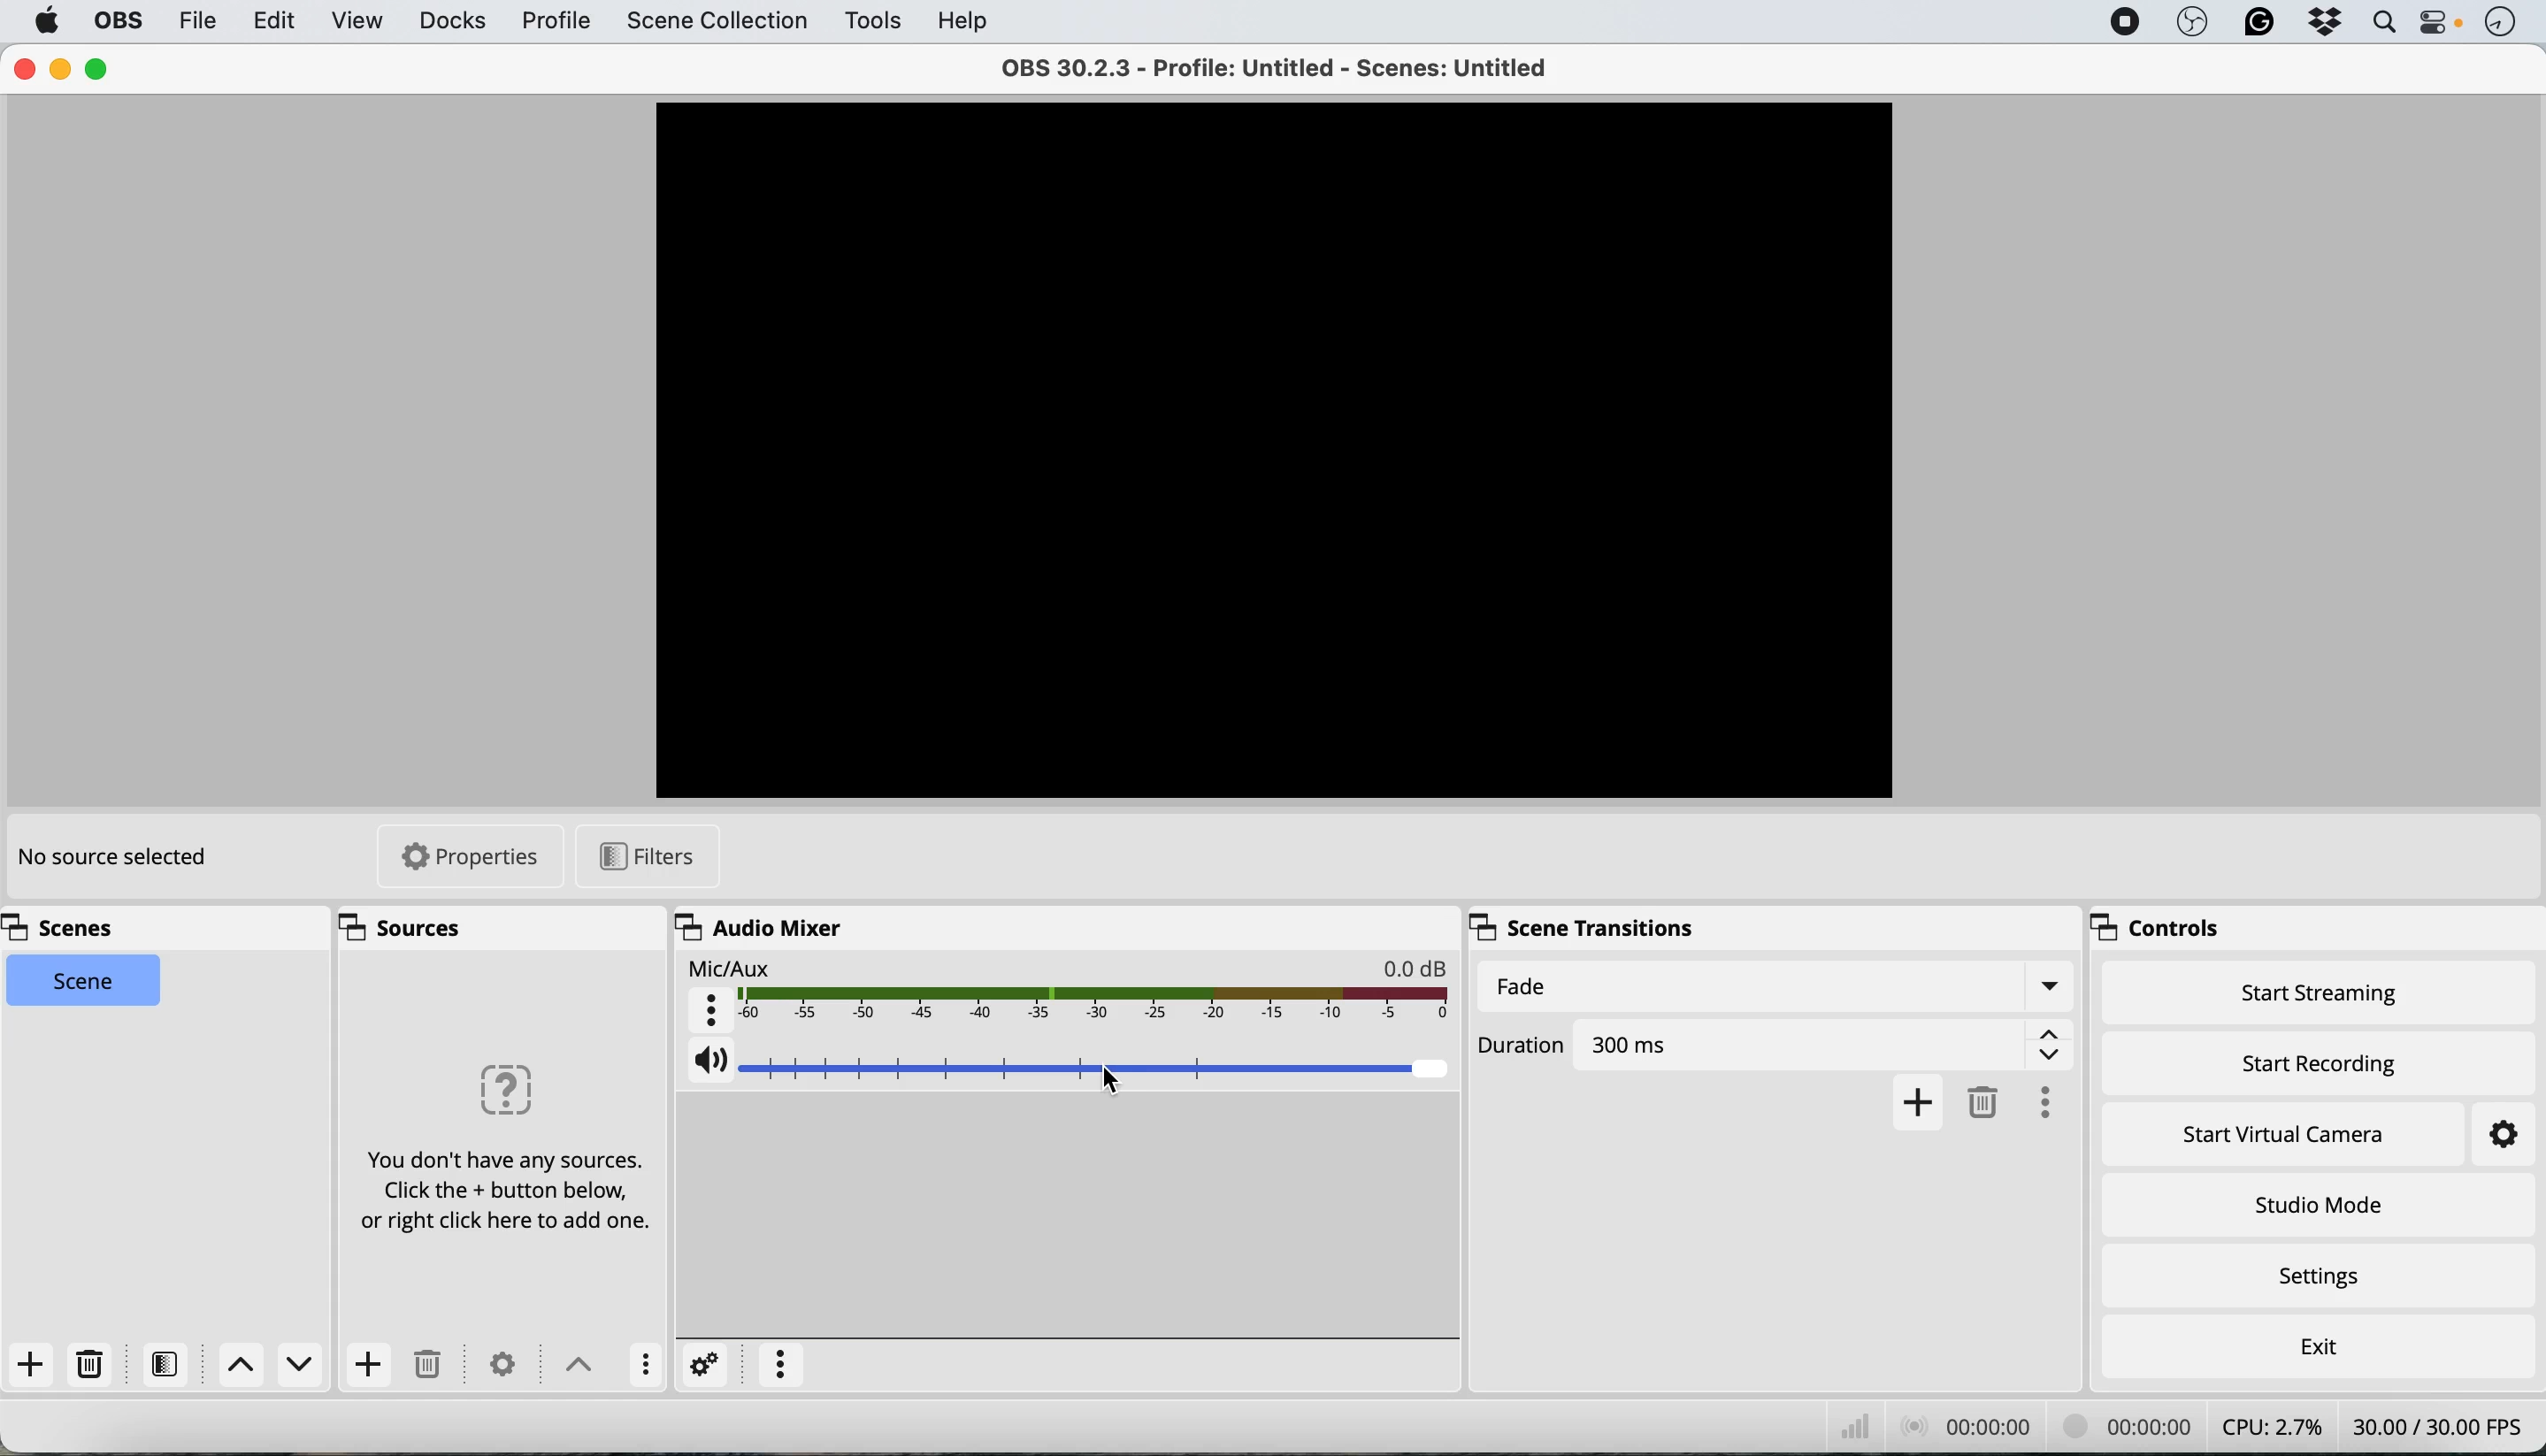 The width and height of the screenshot is (2546, 1456). I want to click on scene transitions, so click(1588, 928).